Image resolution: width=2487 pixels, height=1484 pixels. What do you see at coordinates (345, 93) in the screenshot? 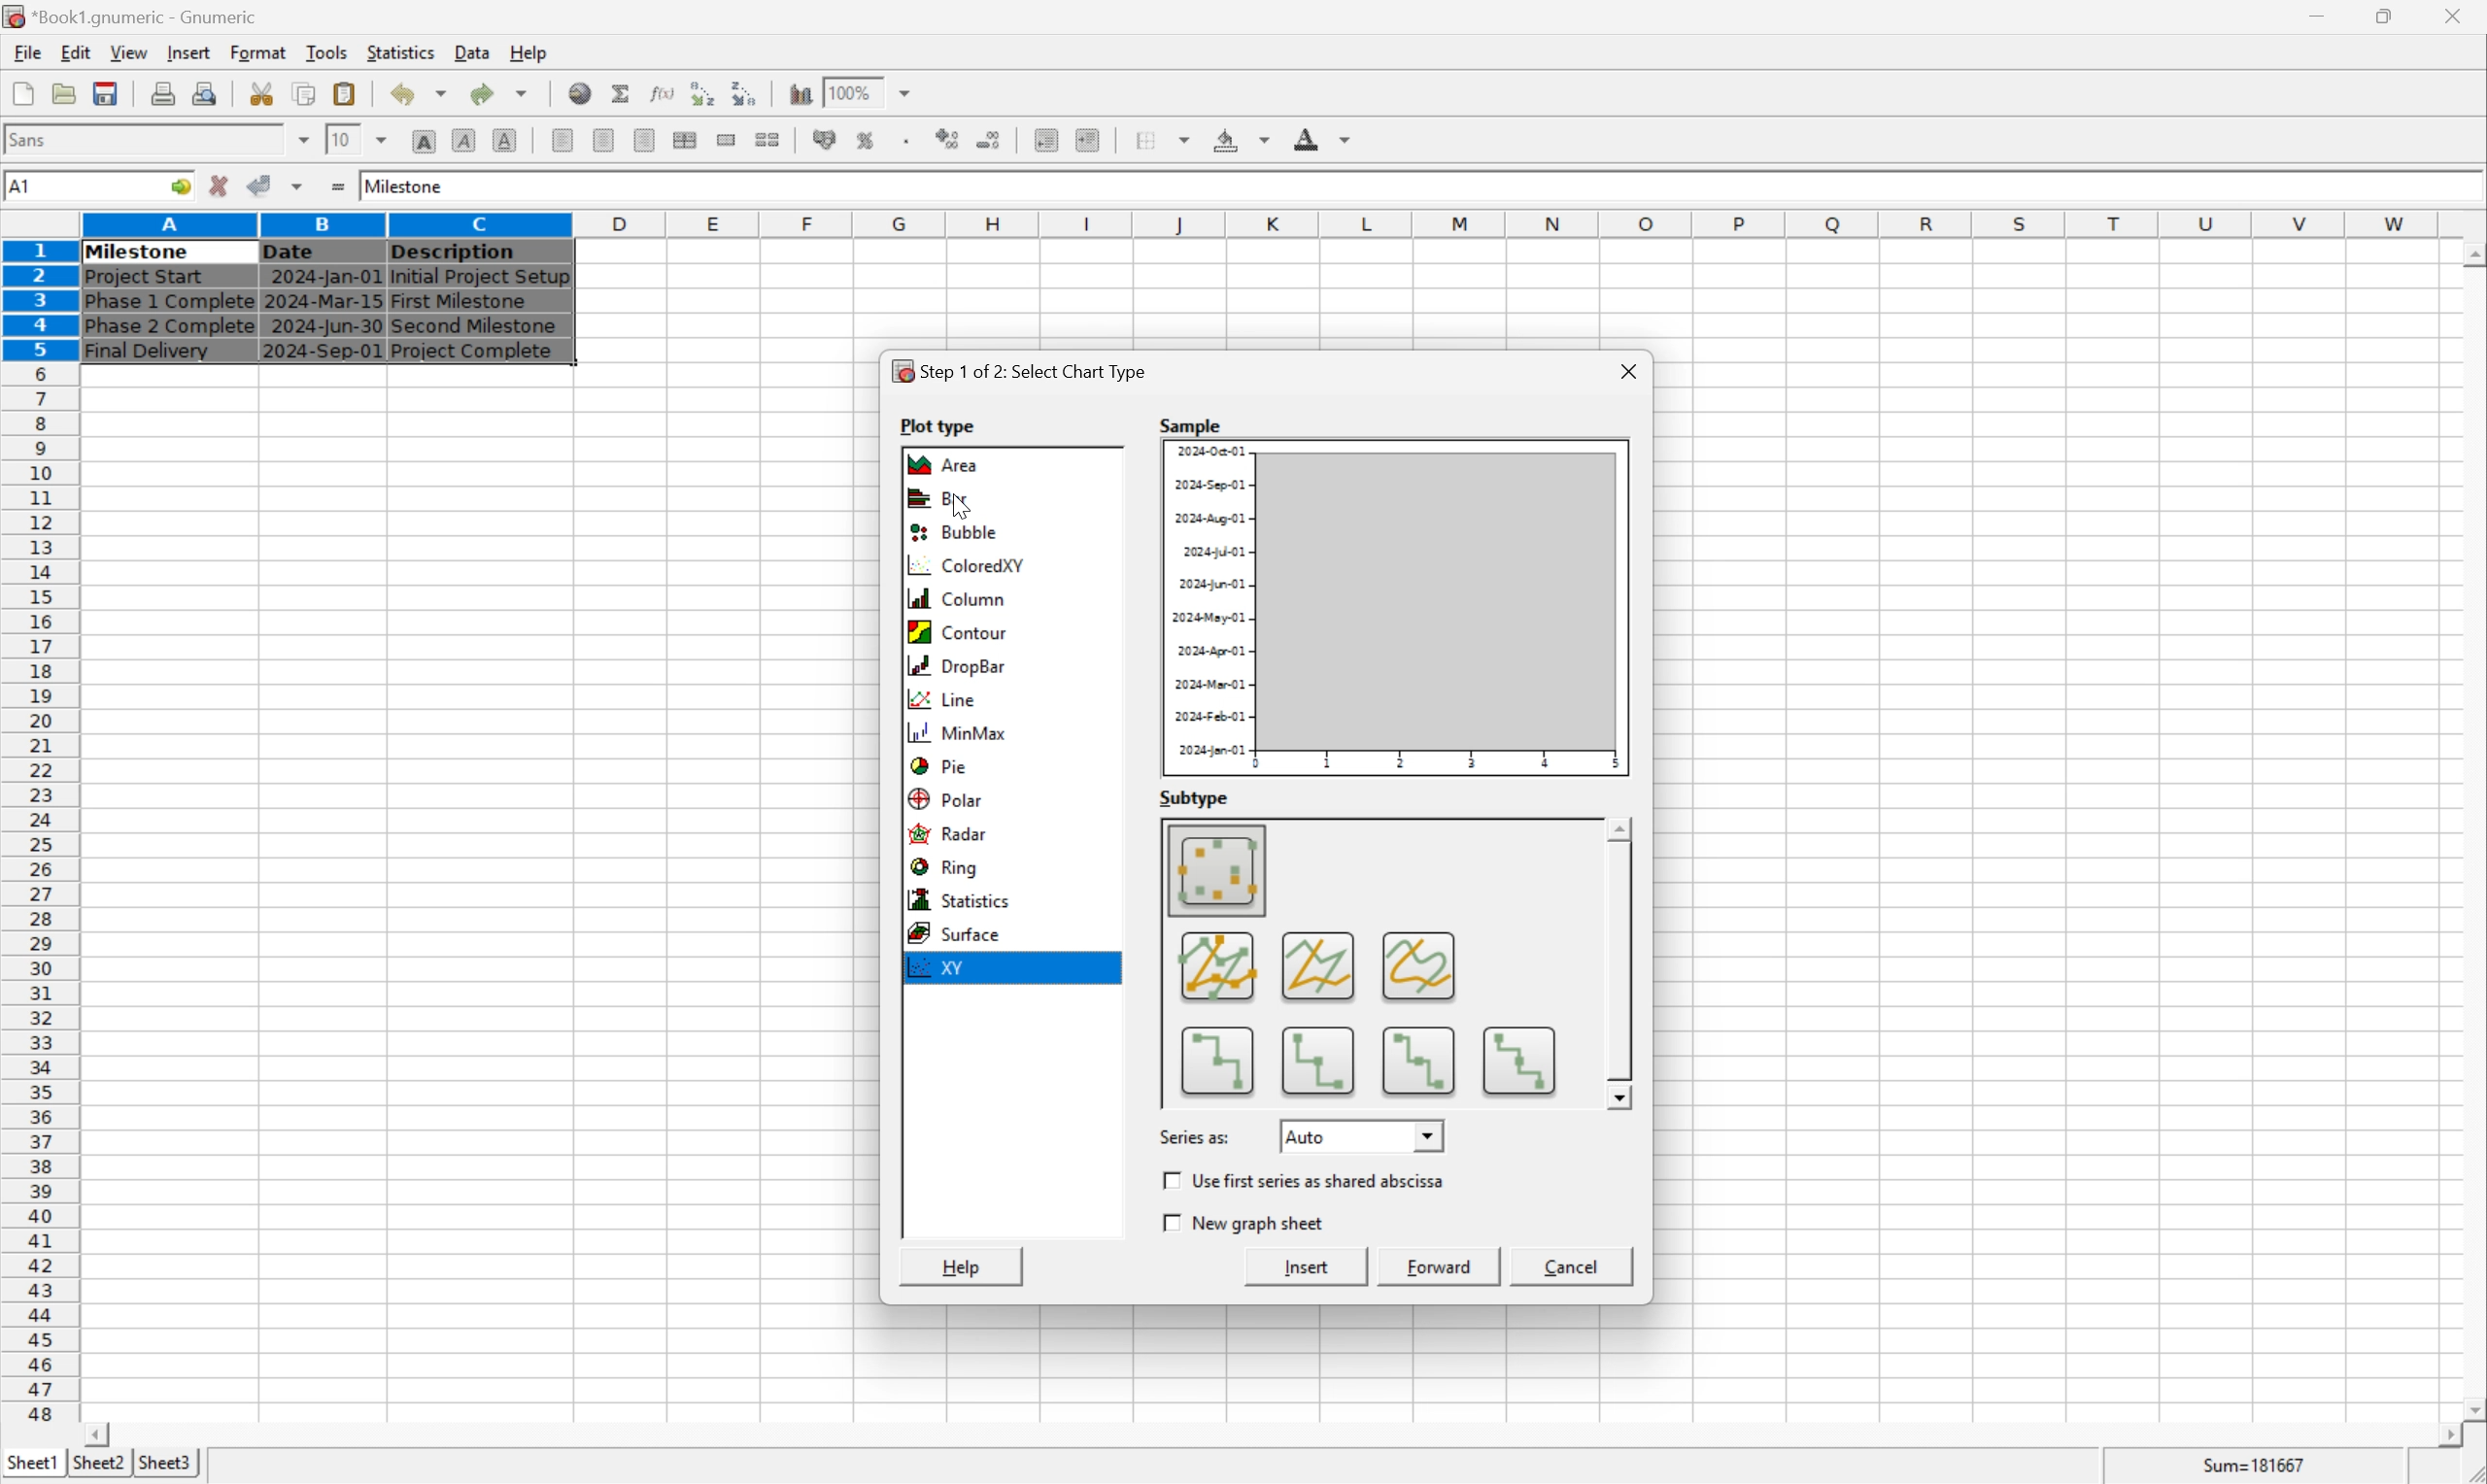
I see `paste` at bounding box center [345, 93].